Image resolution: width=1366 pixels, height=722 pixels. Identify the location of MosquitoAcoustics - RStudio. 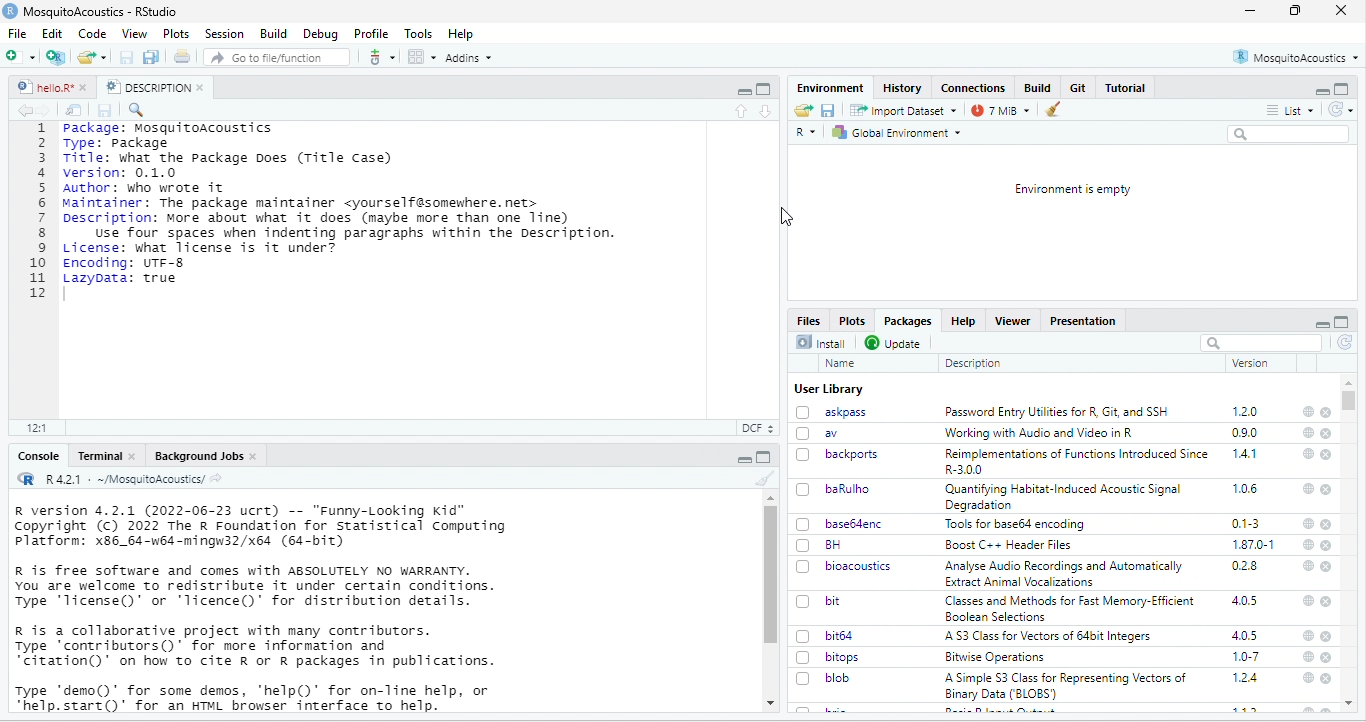
(101, 12).